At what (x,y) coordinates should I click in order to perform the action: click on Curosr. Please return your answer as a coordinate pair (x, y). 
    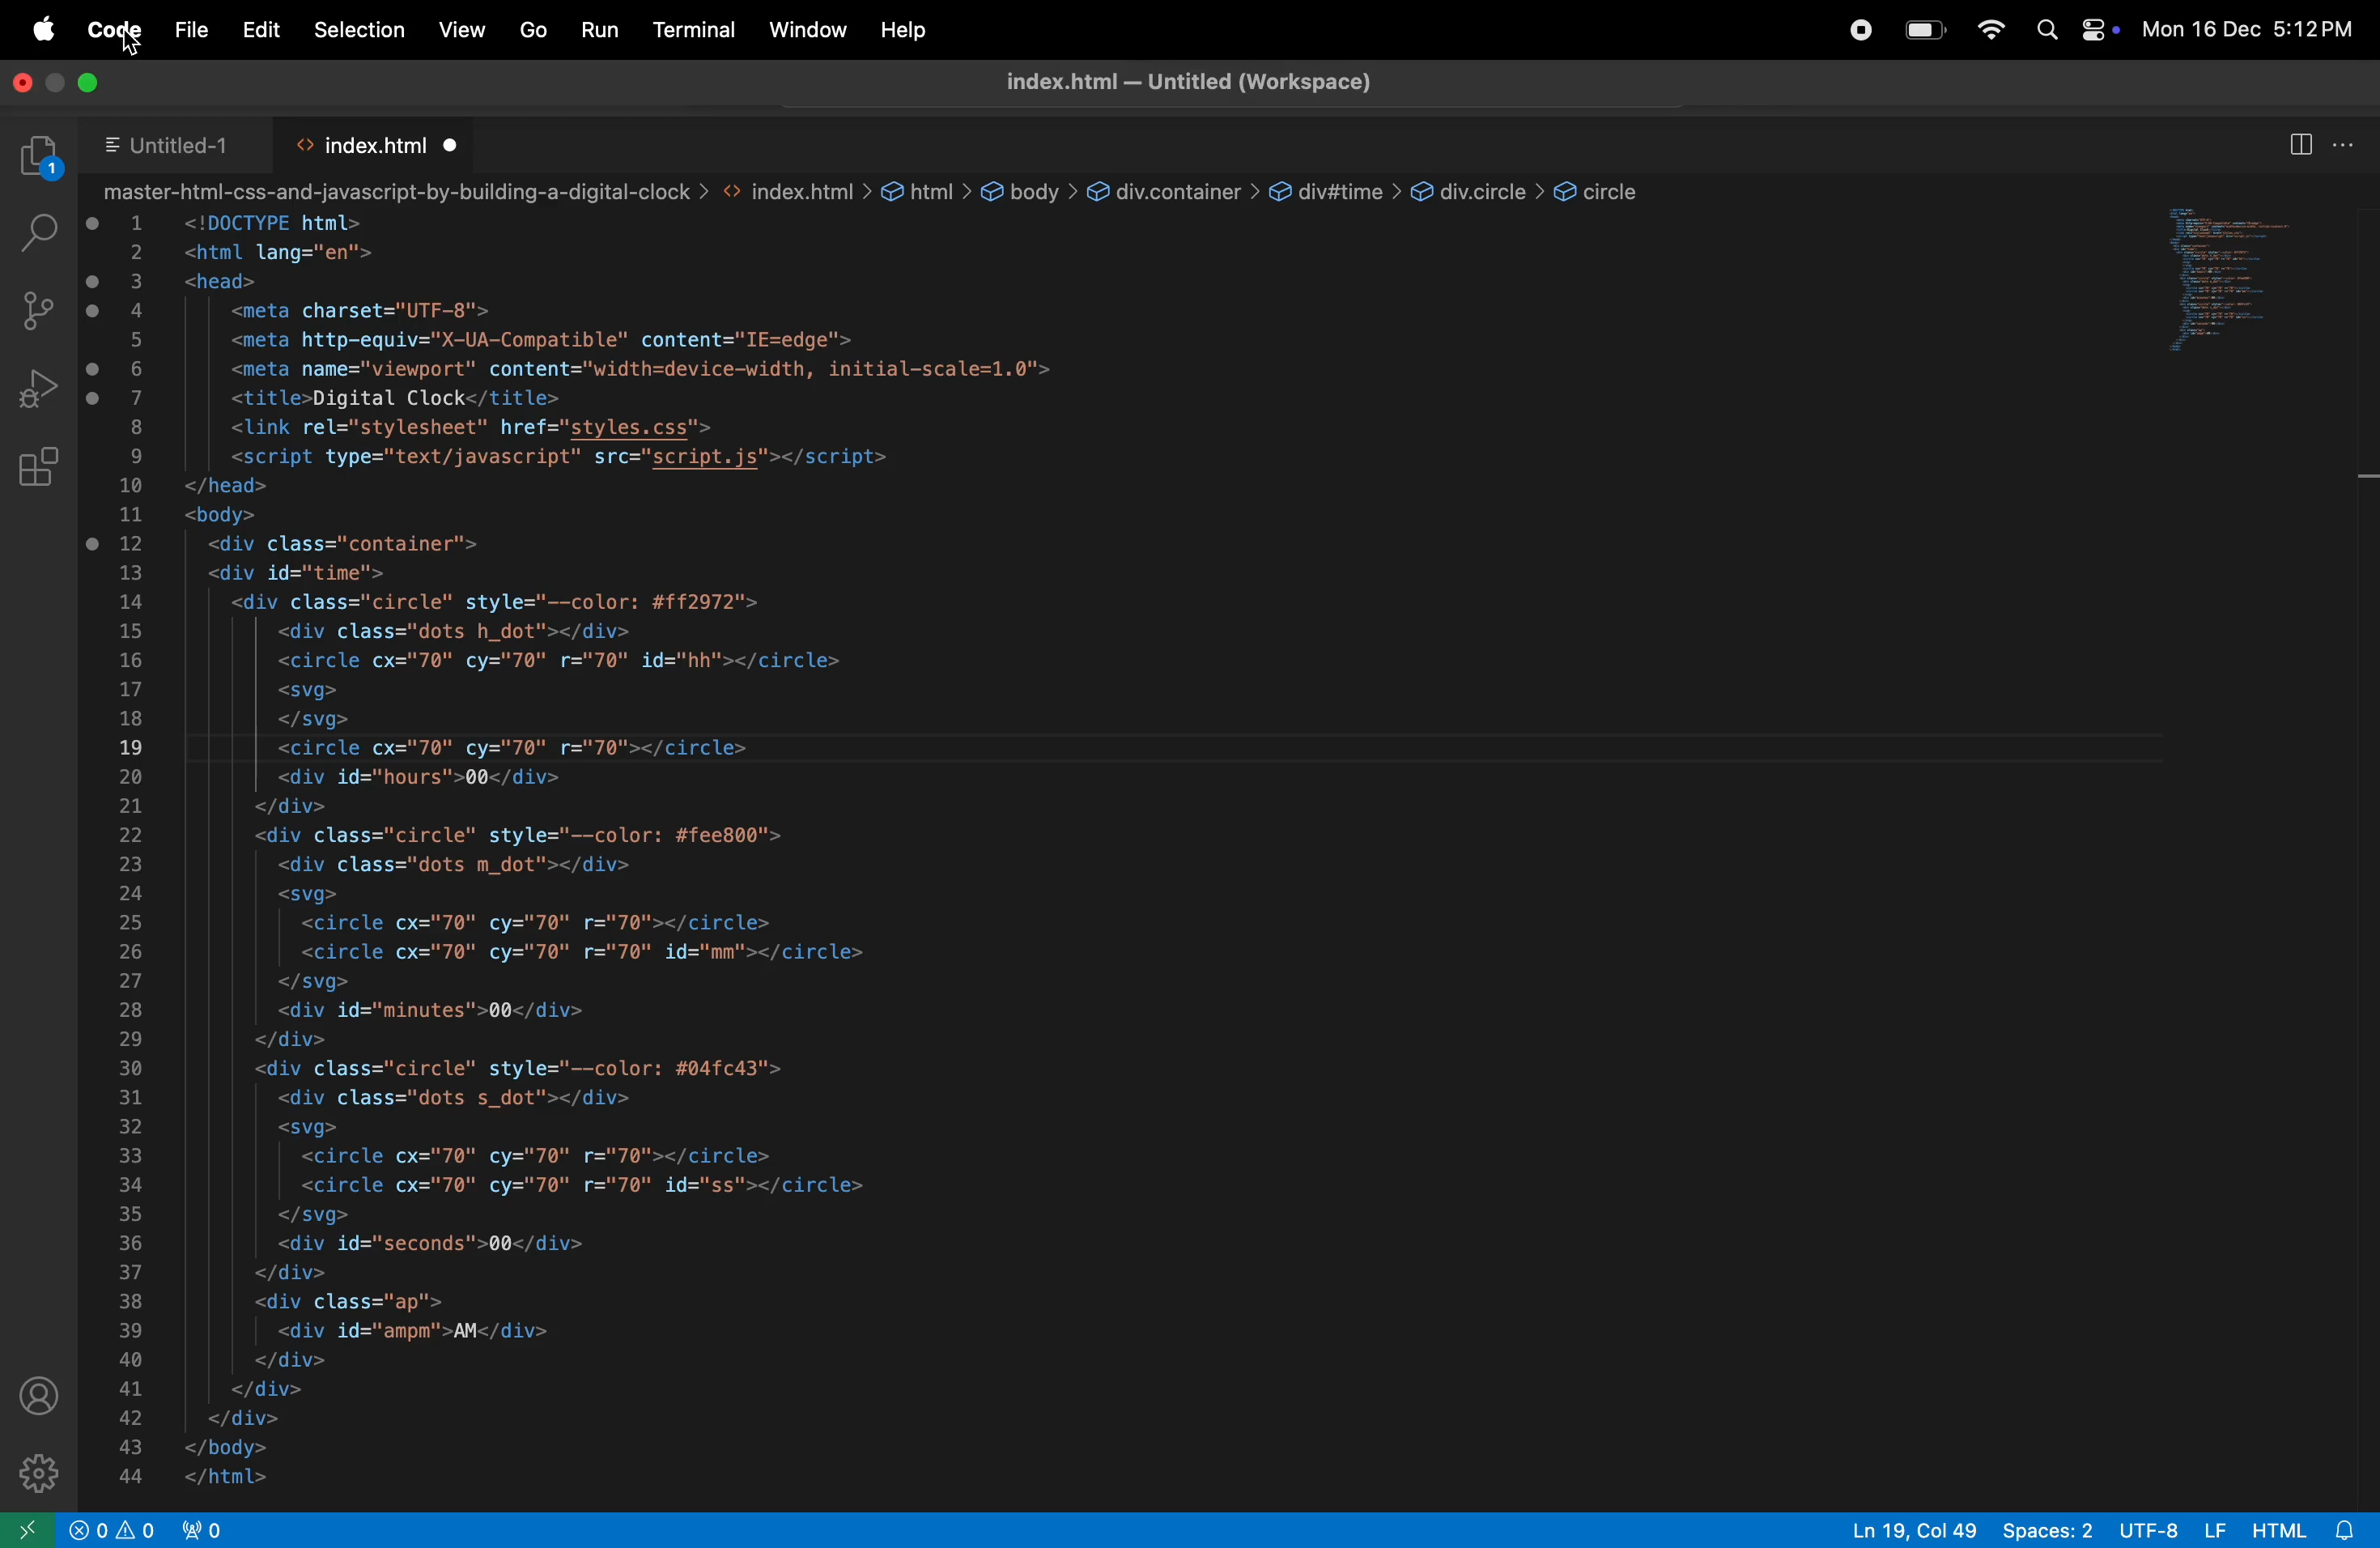
    Looking at the image, I should click on (134, 44).